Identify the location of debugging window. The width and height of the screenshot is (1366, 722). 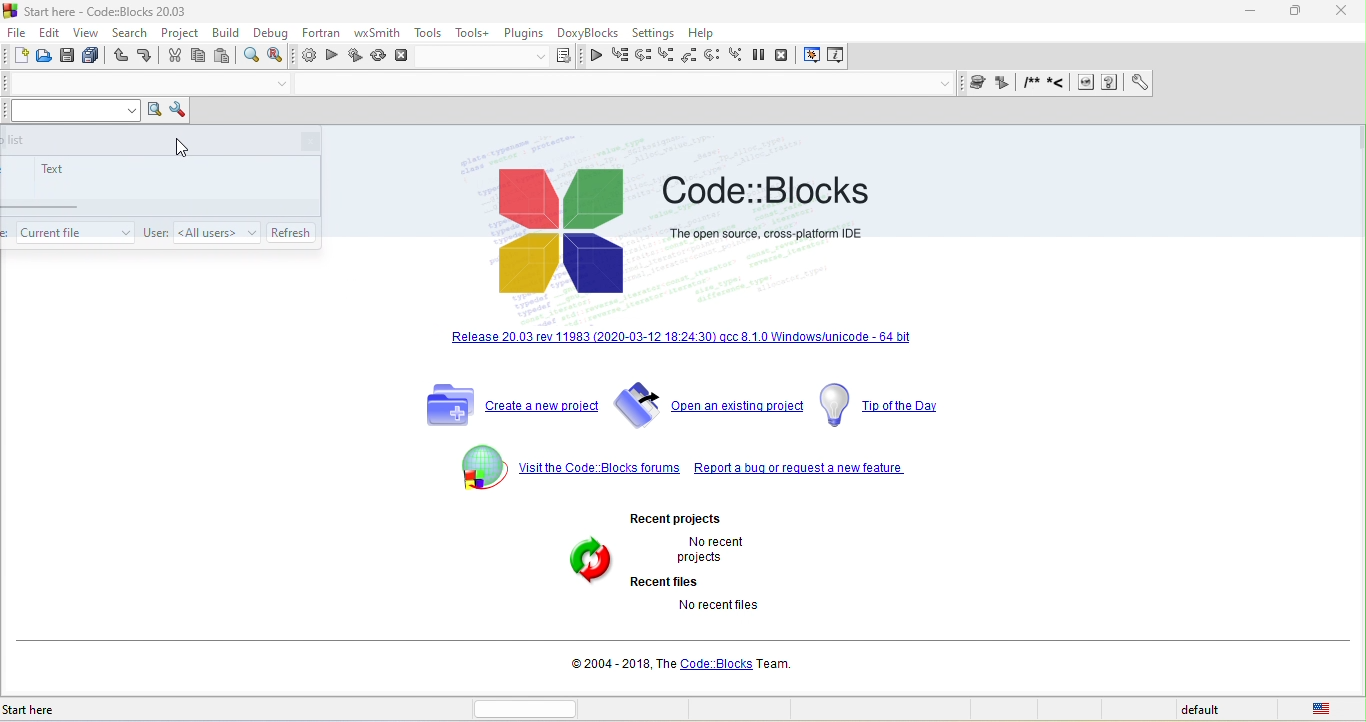
(813, 56).